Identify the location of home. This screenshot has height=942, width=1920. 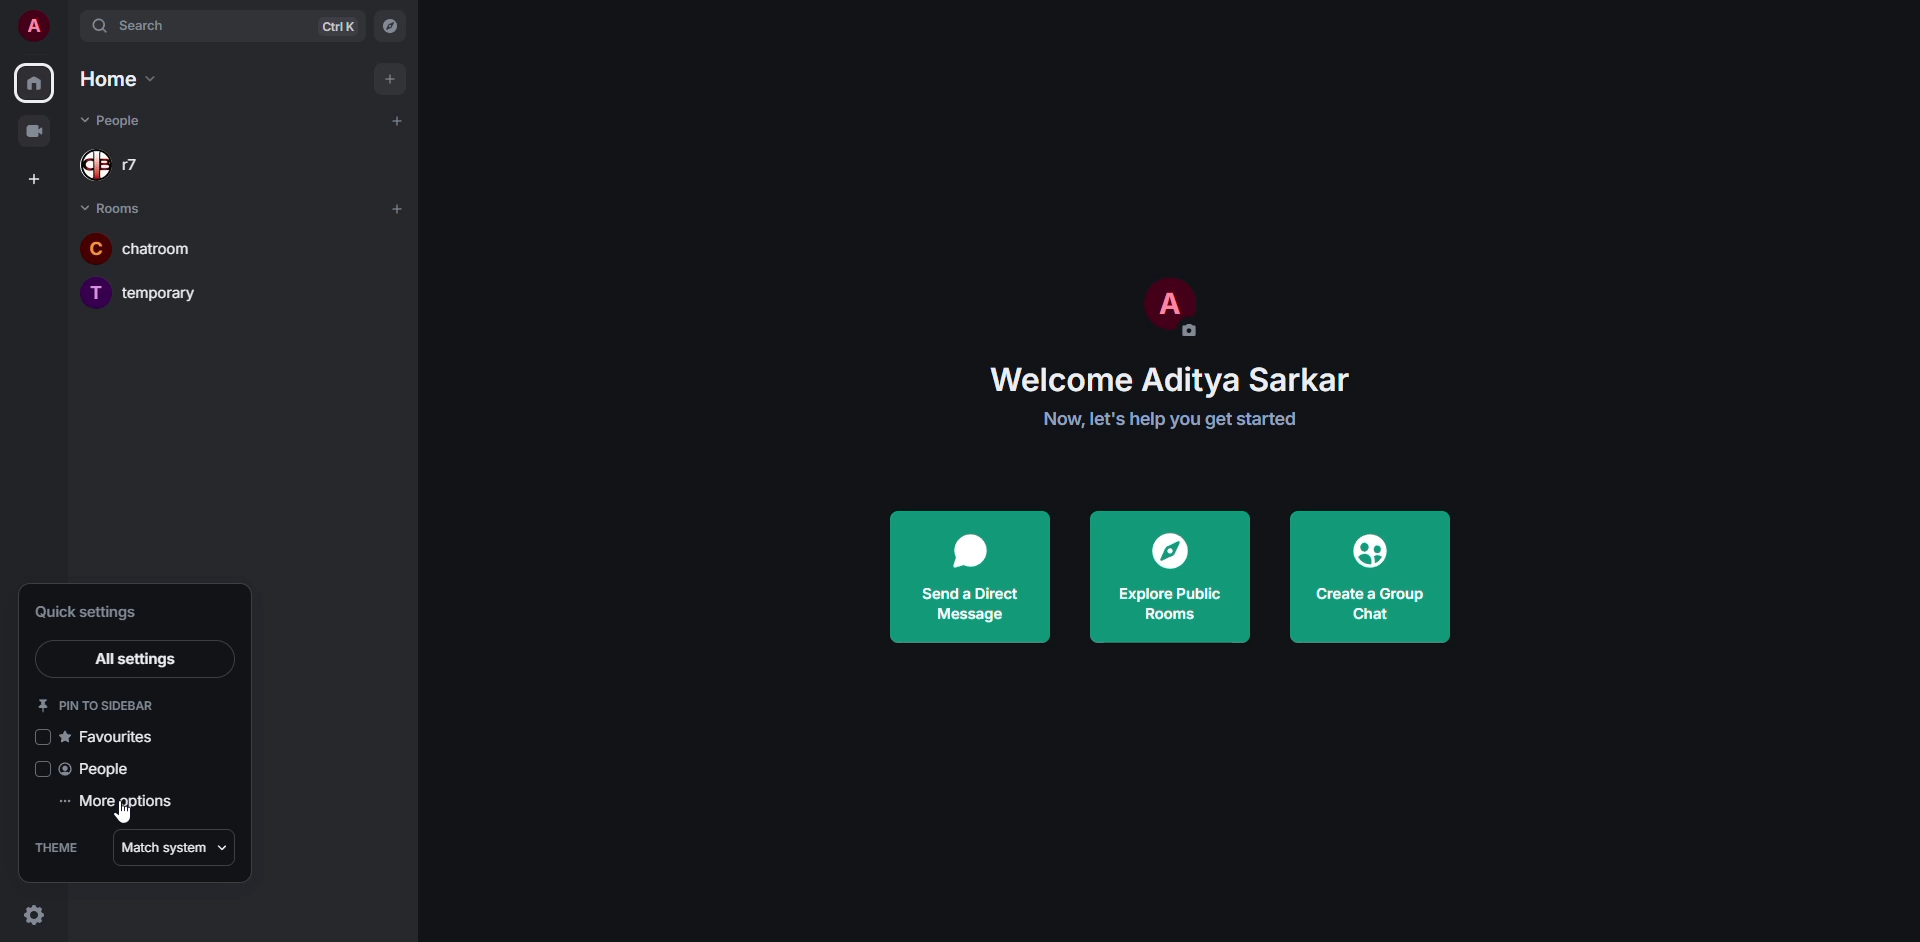
(112, 78).